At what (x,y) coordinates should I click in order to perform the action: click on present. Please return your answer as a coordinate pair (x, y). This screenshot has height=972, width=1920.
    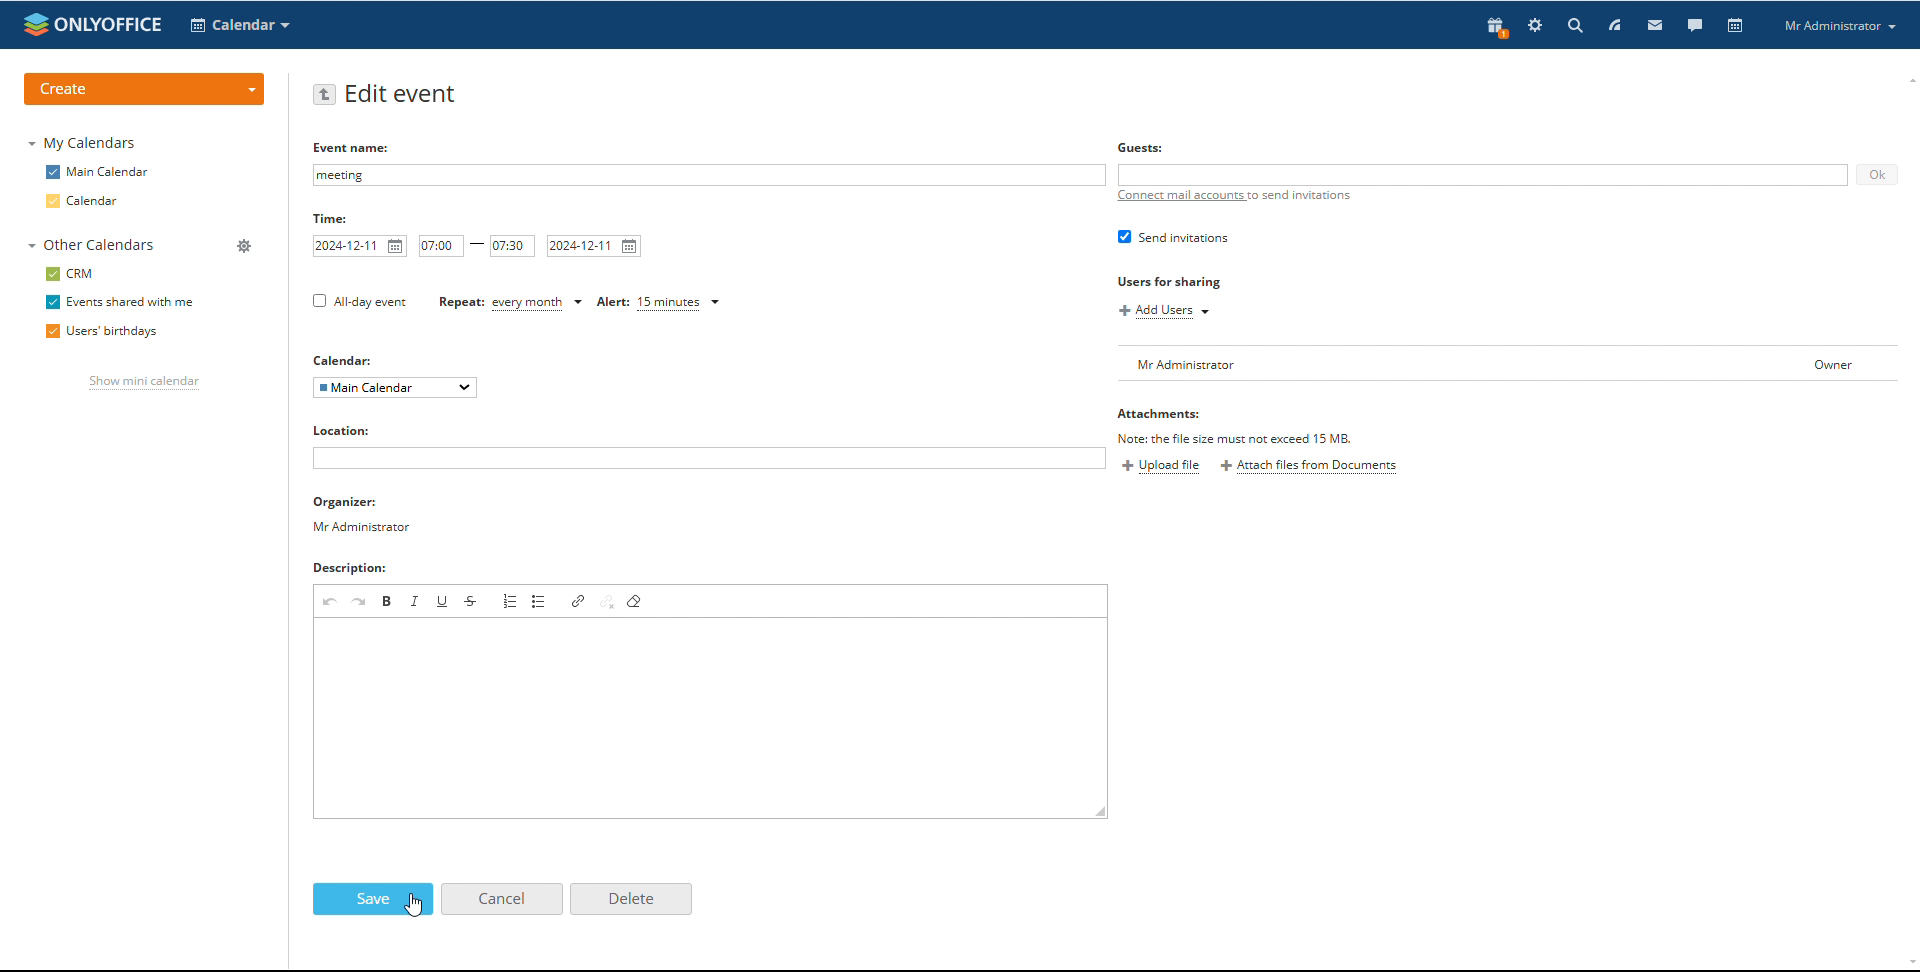
    Looking at the image, I should click on (1497, 26).